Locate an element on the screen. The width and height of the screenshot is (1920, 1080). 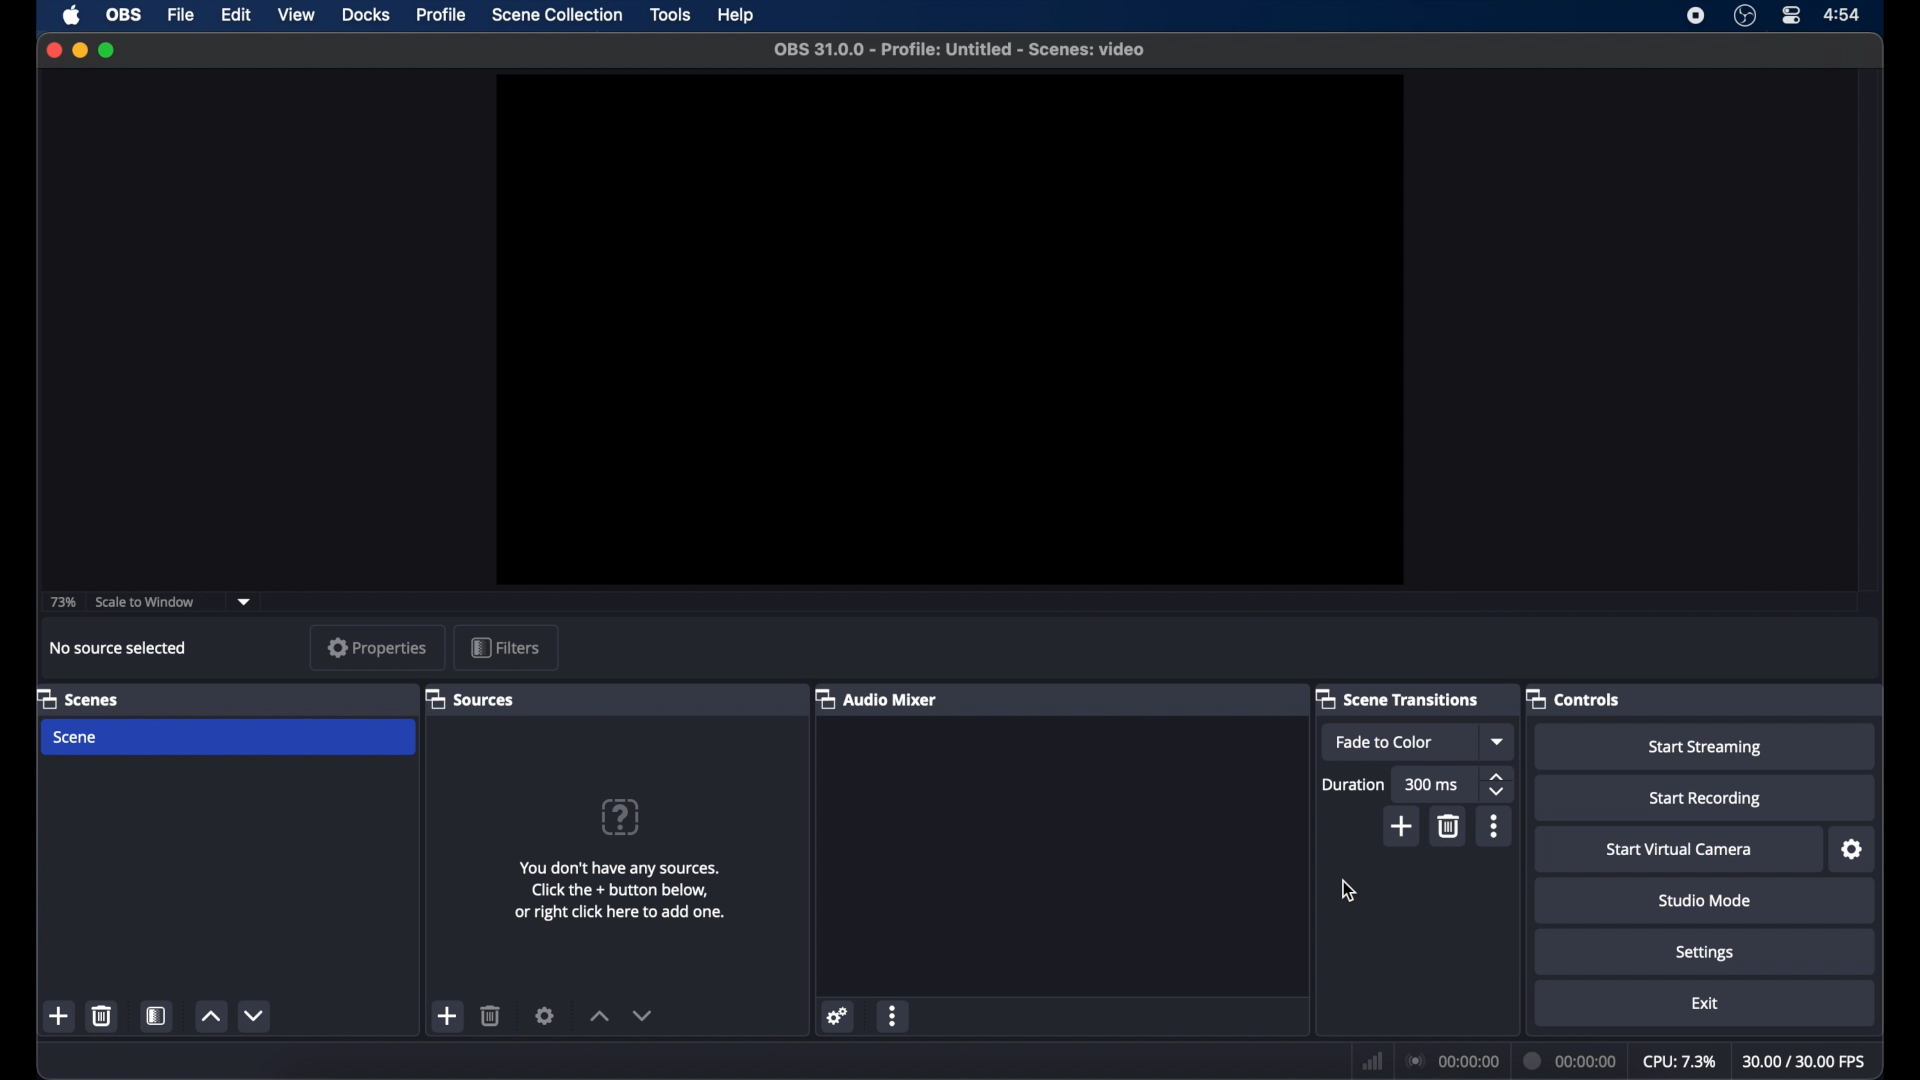
settings is located at coordinates (1853, 850).